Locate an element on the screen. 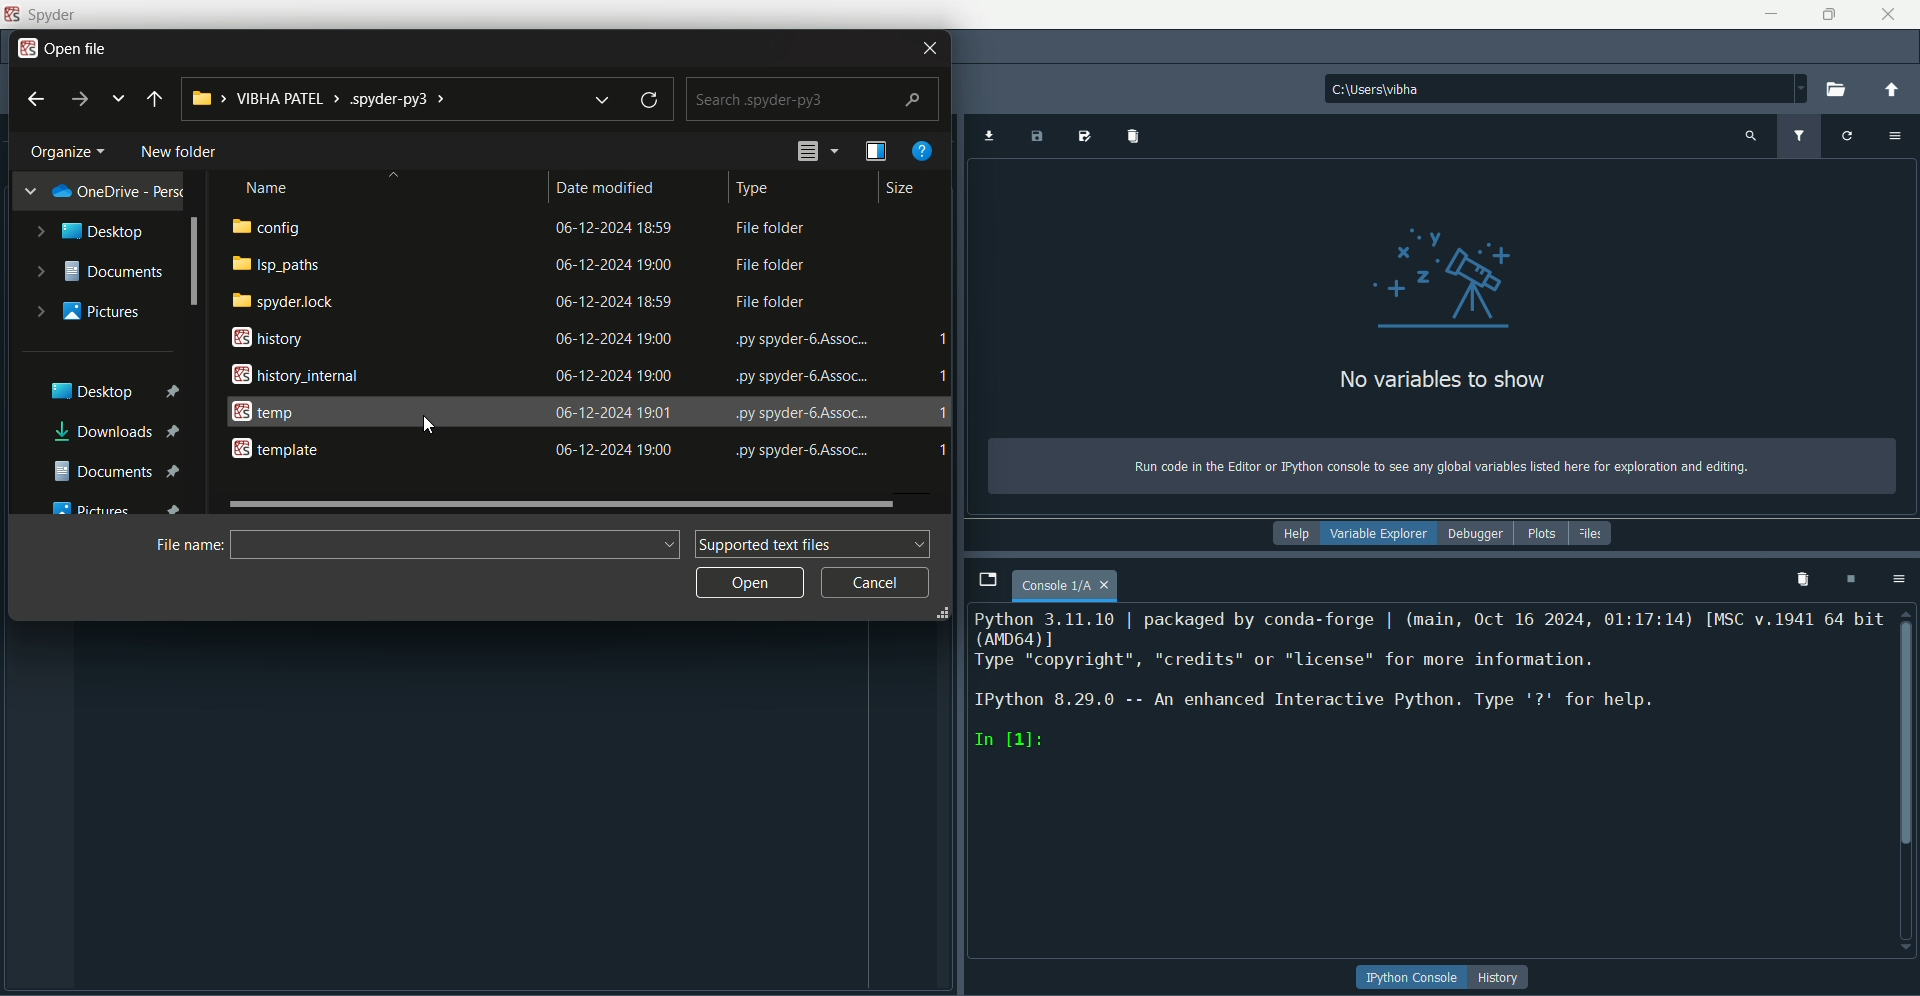 The width and height of the screenshot is (1920, 996). 1 is located at coordinates (943, 453).